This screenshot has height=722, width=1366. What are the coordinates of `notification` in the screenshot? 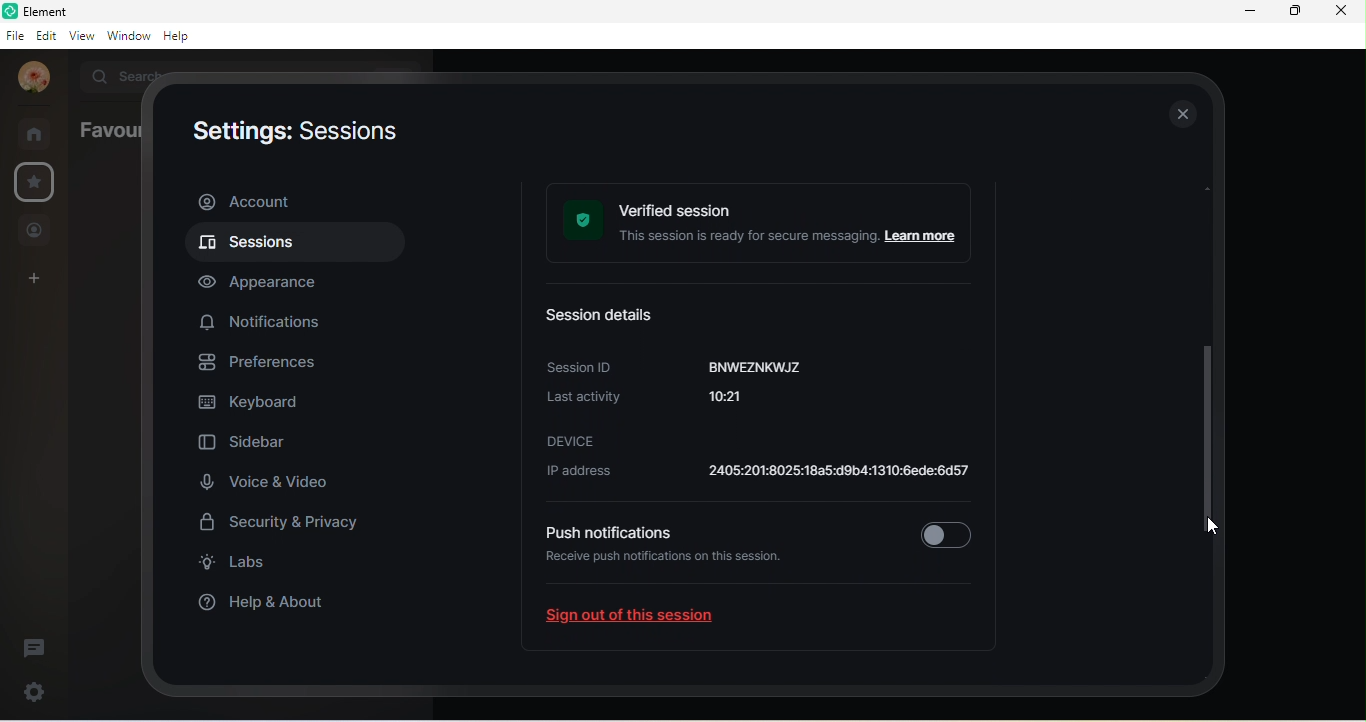 It's located at (265, 320).